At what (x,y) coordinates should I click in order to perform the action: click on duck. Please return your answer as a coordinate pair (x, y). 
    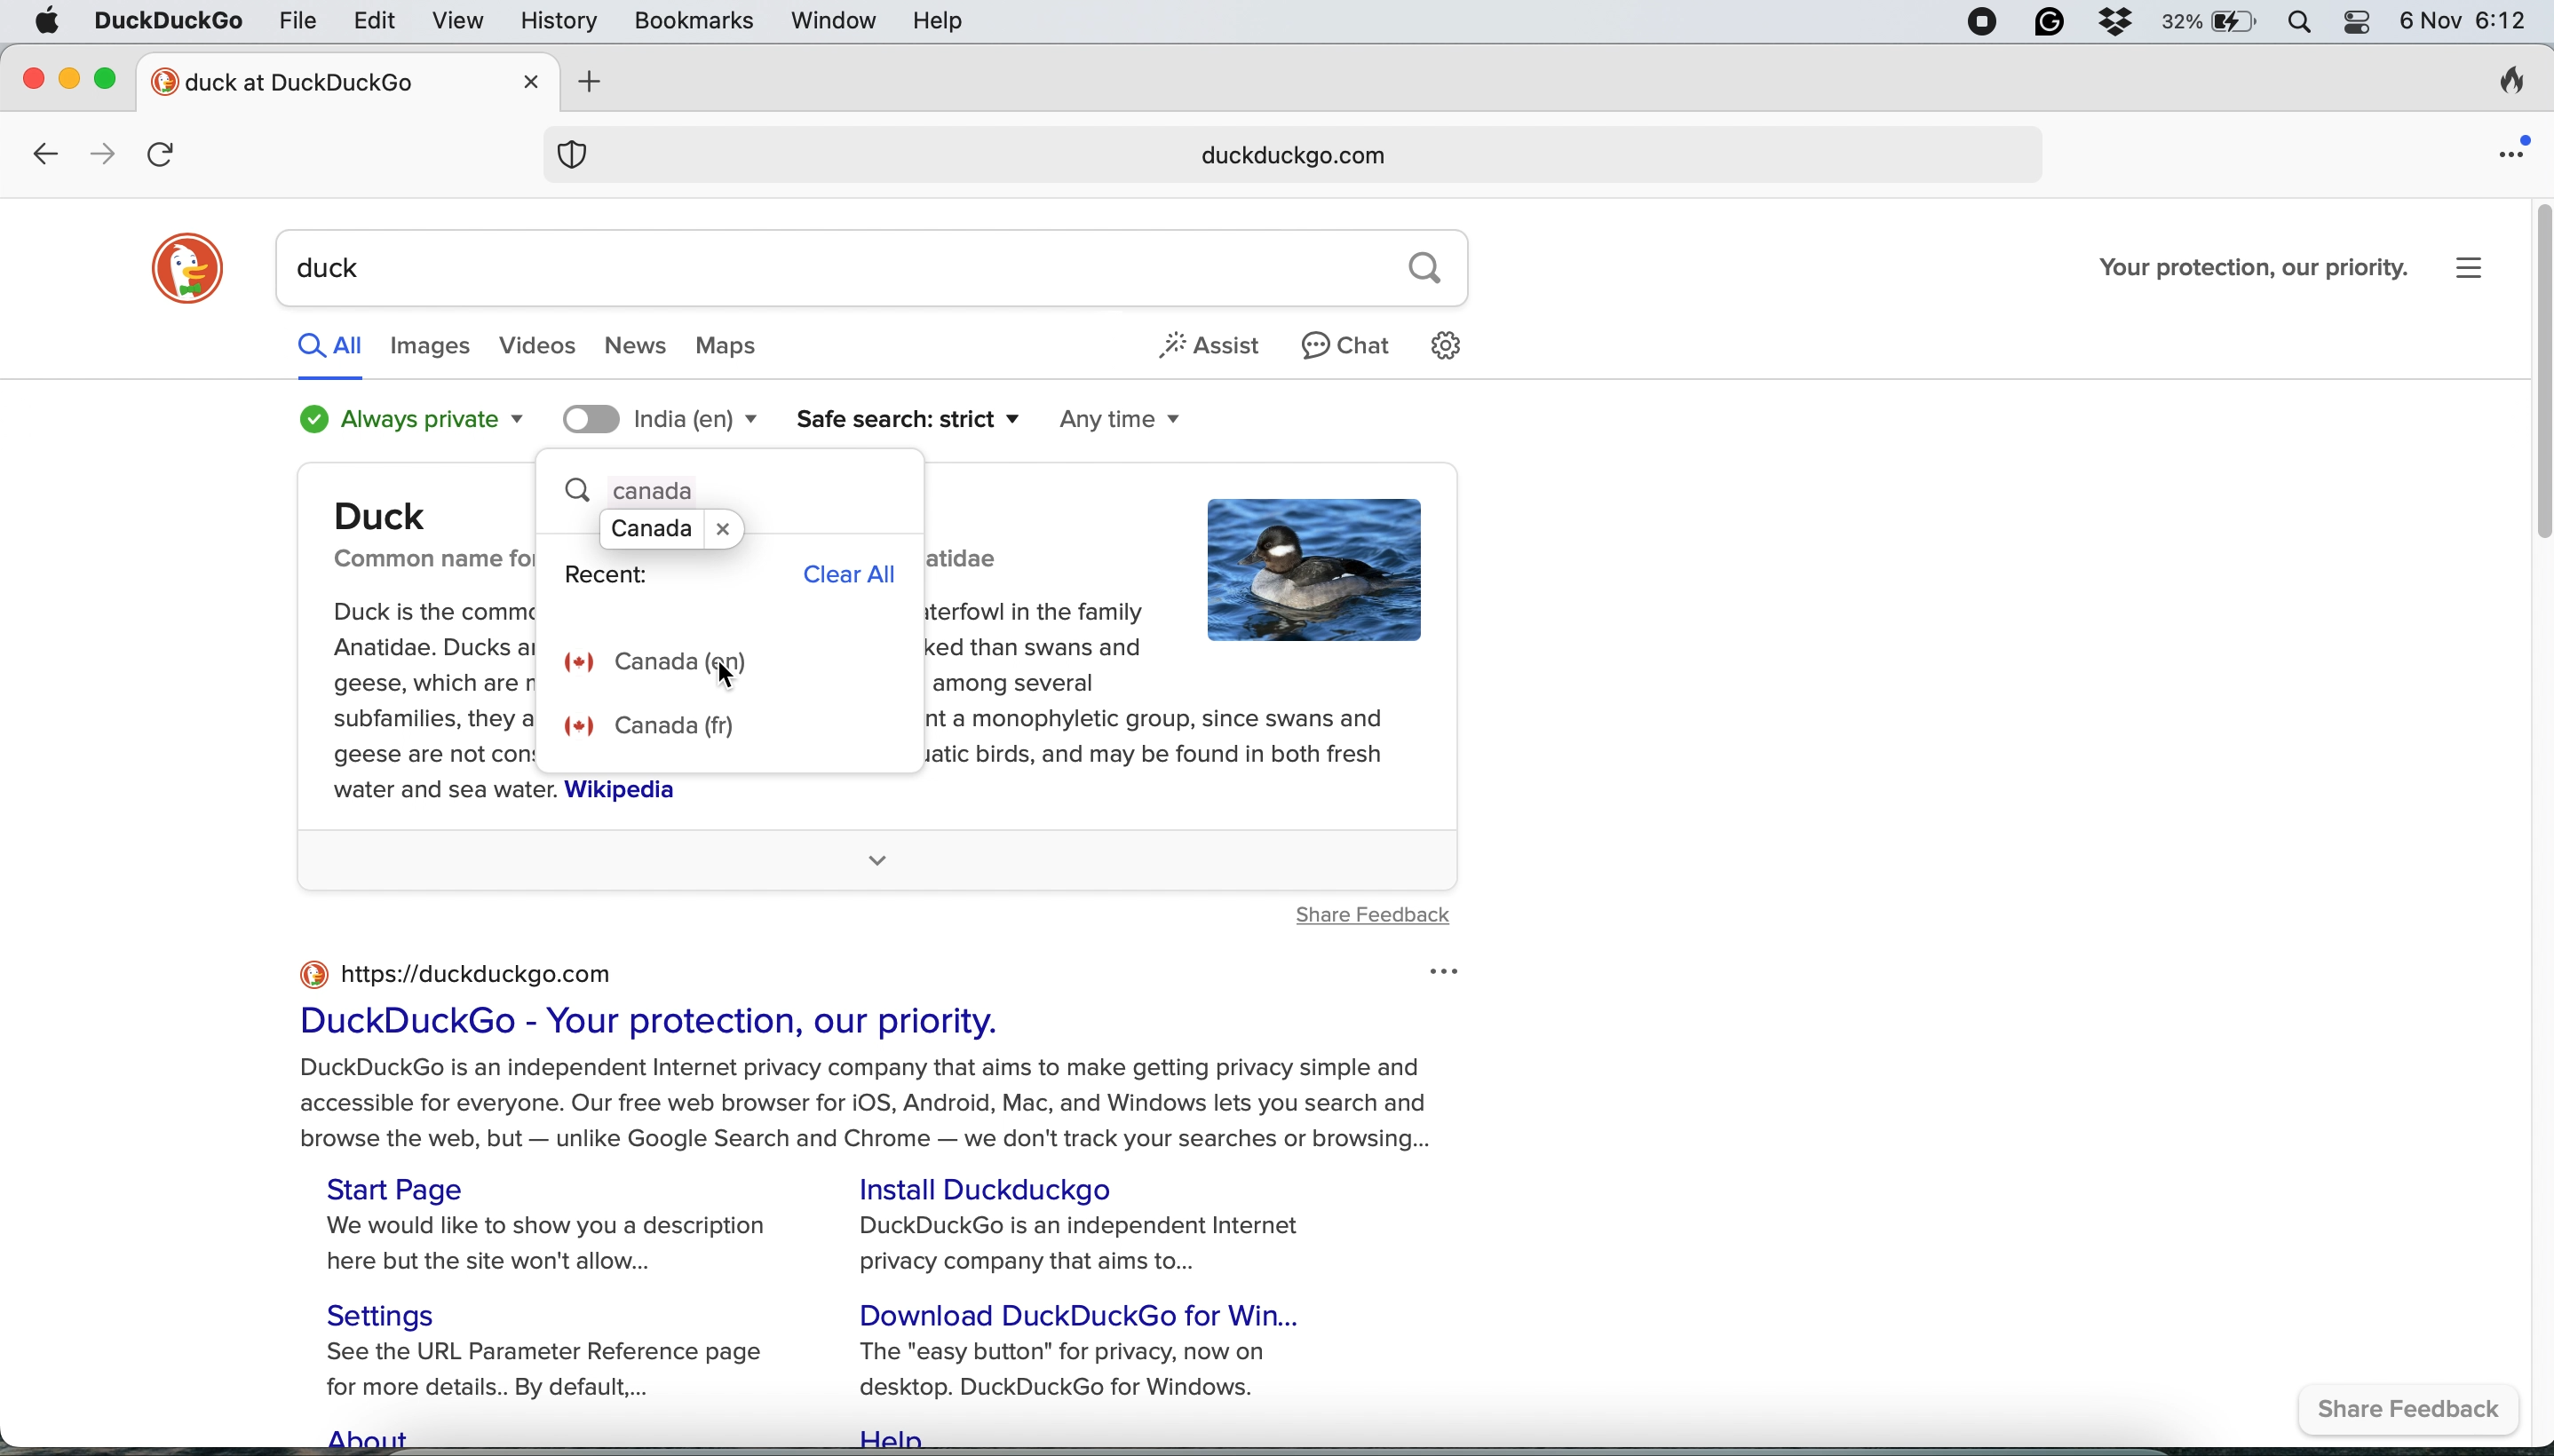
    Looking at the image, I should click on (823, 269).